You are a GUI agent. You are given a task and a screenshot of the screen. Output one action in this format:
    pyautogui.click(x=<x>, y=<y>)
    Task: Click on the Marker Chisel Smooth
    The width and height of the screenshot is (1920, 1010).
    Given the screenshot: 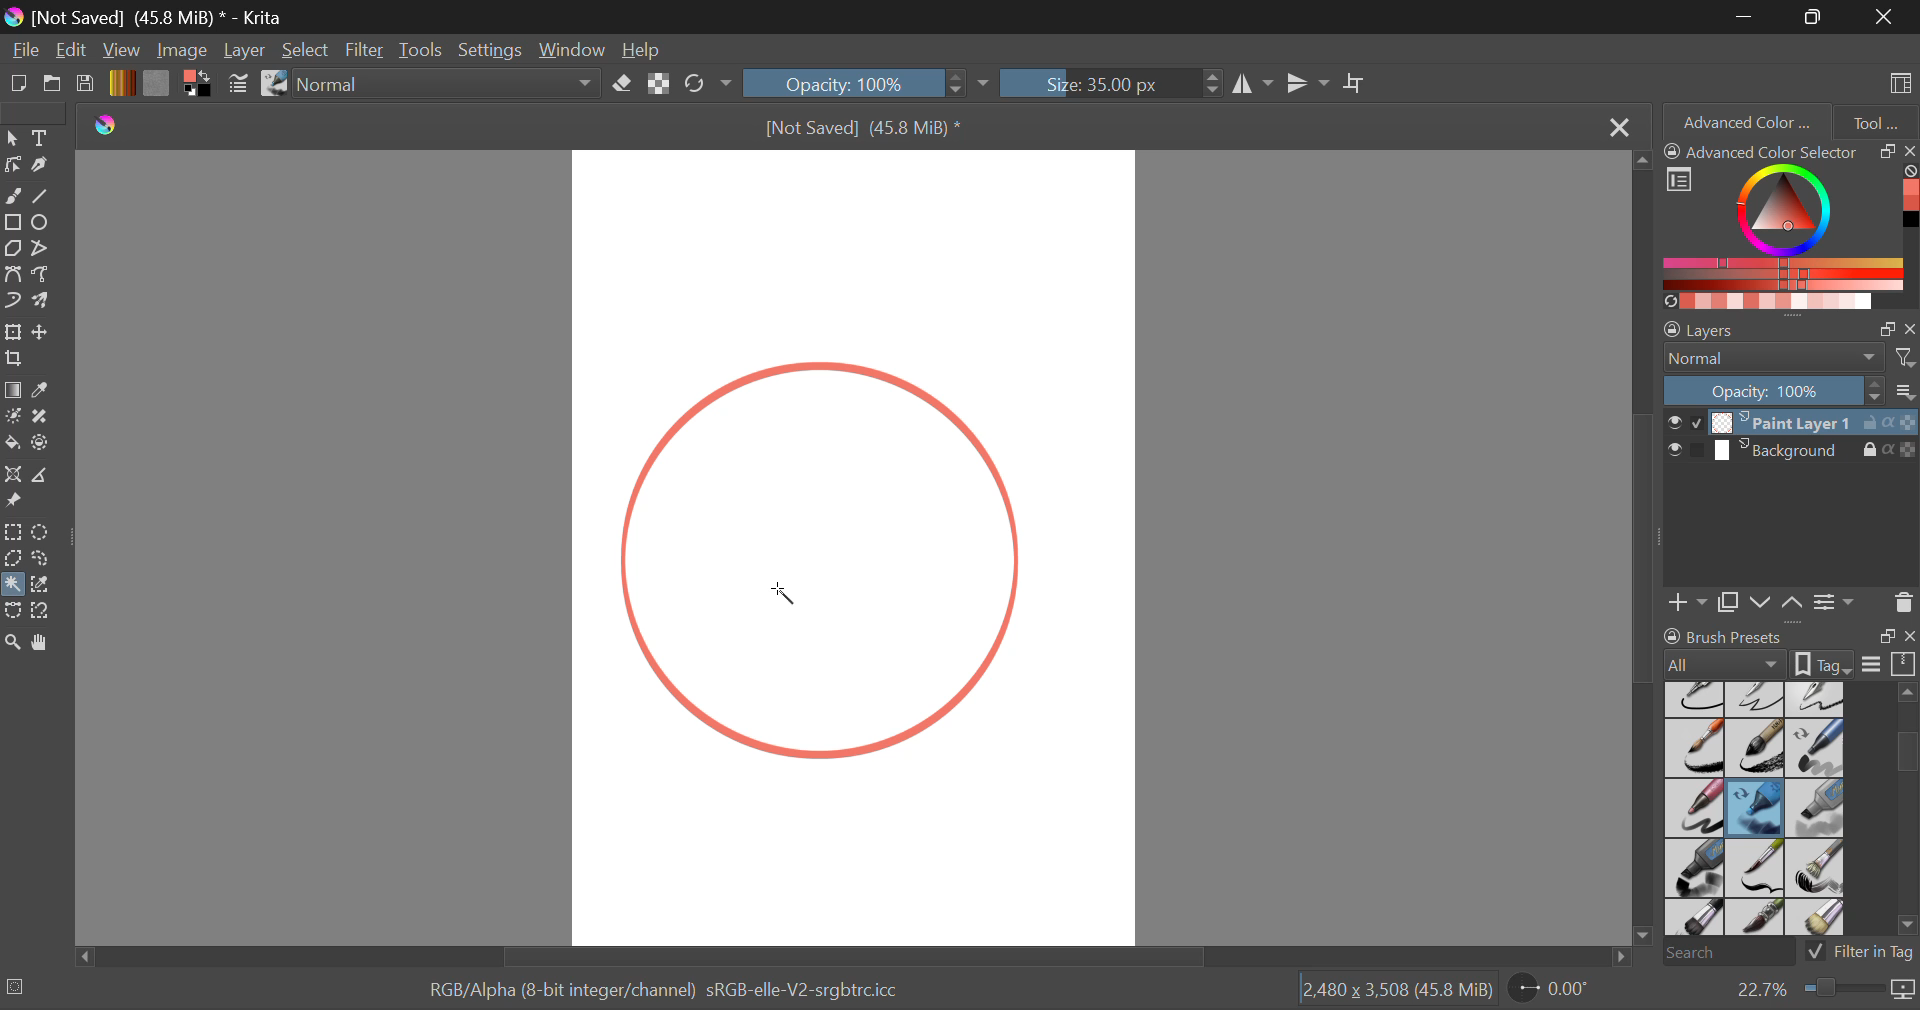 What is the action you would take?
    pyautogui.click(x=1816, y=747)
    